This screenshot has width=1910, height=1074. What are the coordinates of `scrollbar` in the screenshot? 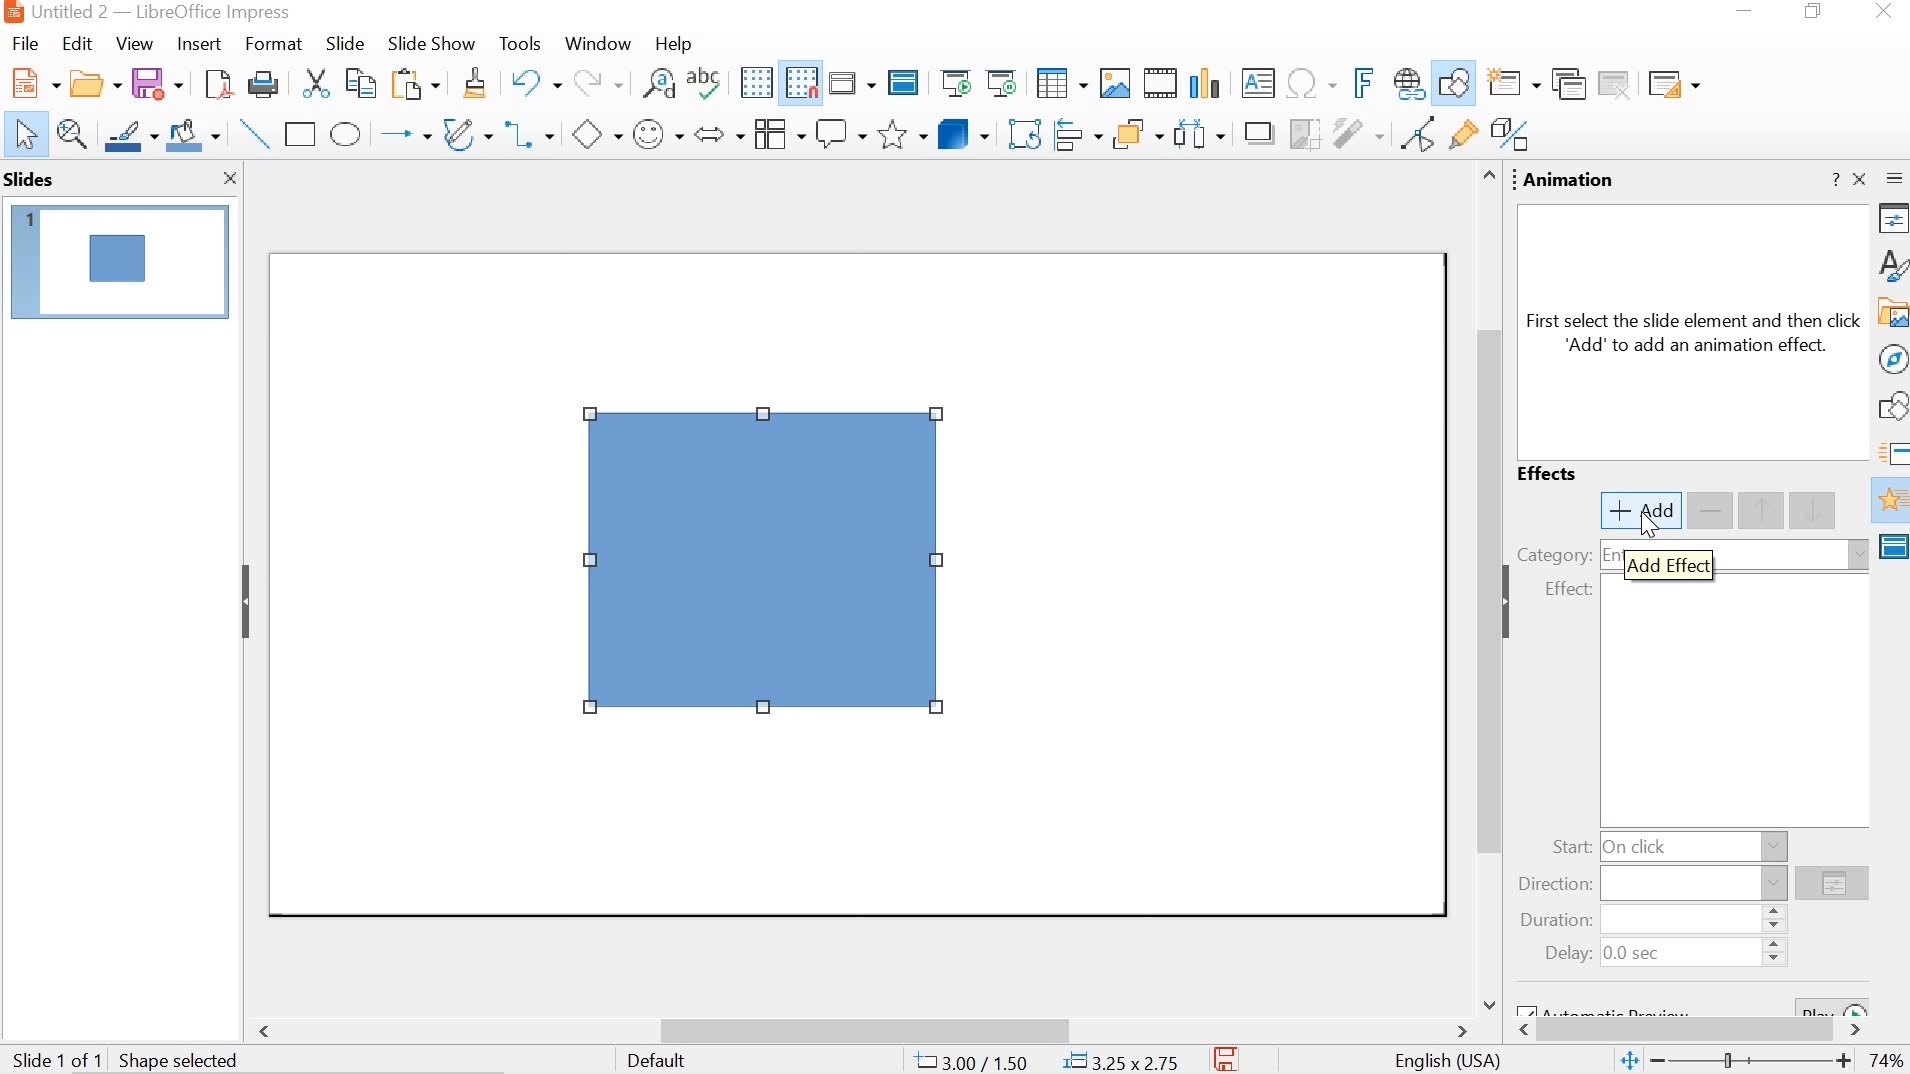 It's located at (860, 1028).